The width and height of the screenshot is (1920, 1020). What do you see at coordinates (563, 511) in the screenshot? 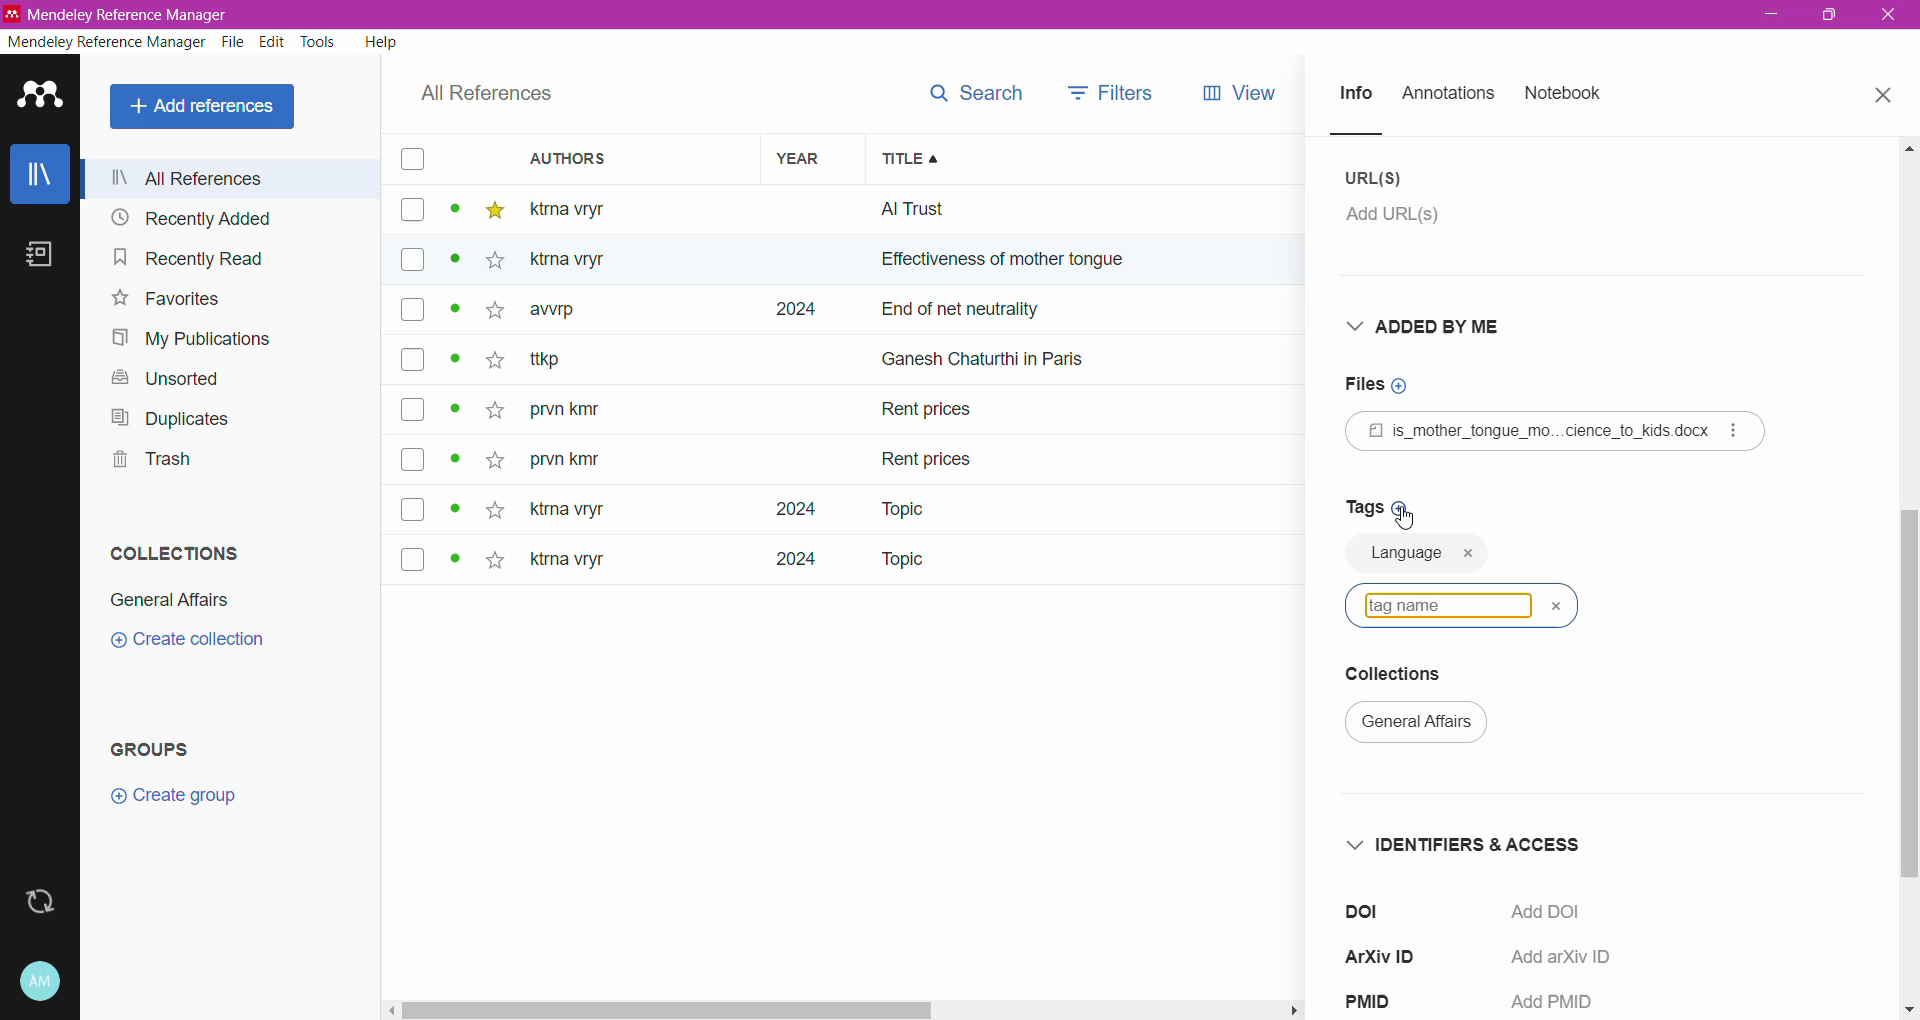
I see `ktna vryt ` at bounding box center [563, 511].